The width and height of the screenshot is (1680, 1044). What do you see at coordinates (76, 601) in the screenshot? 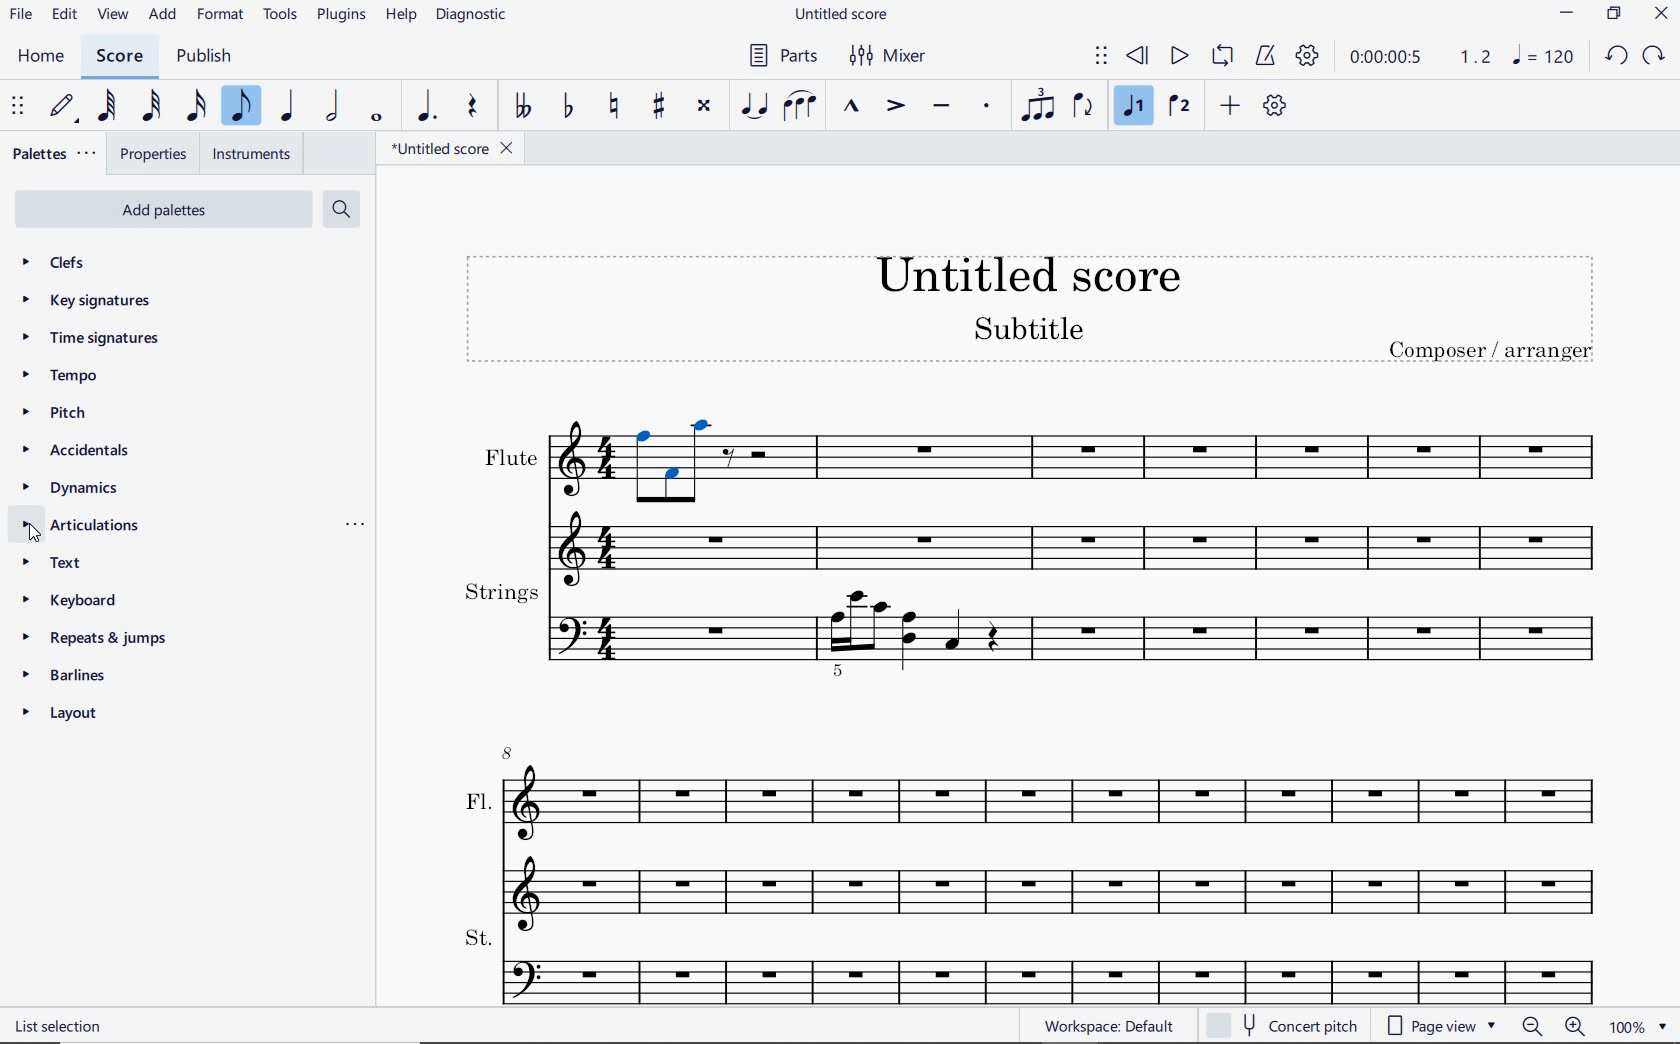
I see `keyboard` at bounding box center [76, 601].